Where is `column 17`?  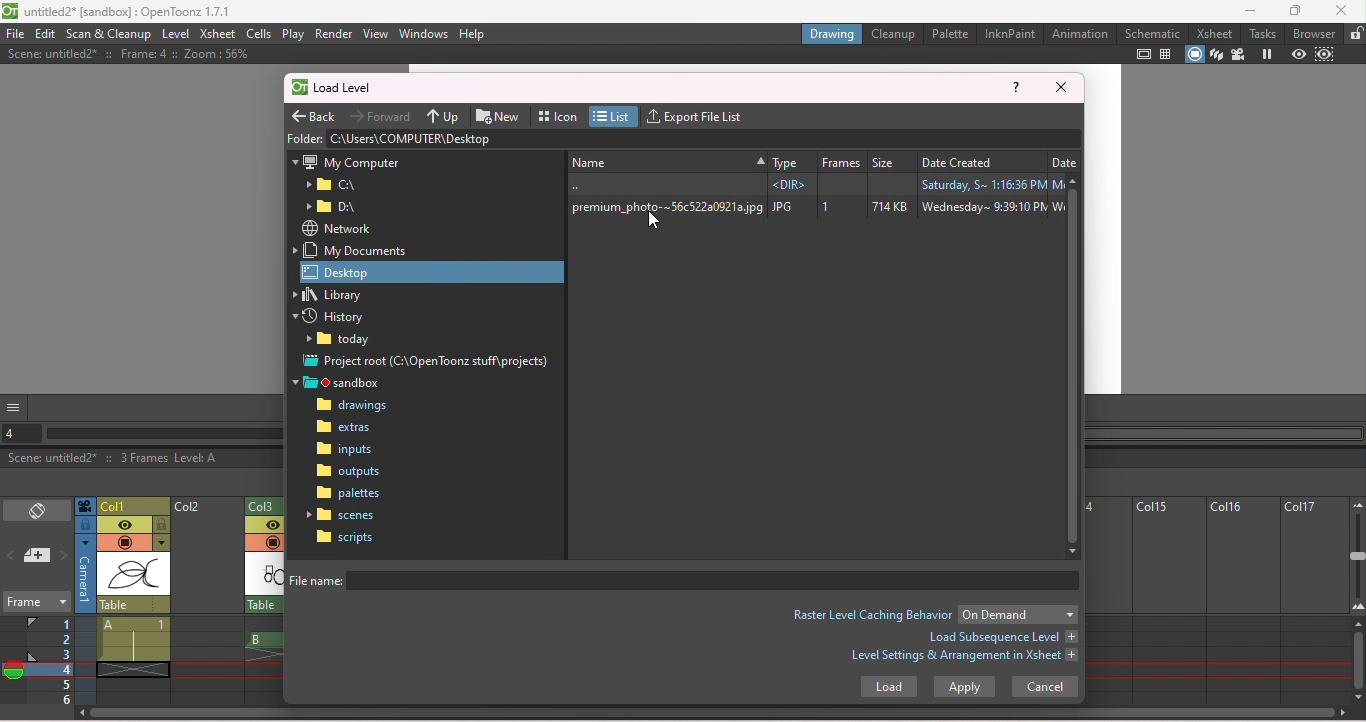
column 17 is located at coordinates (1314, 601).